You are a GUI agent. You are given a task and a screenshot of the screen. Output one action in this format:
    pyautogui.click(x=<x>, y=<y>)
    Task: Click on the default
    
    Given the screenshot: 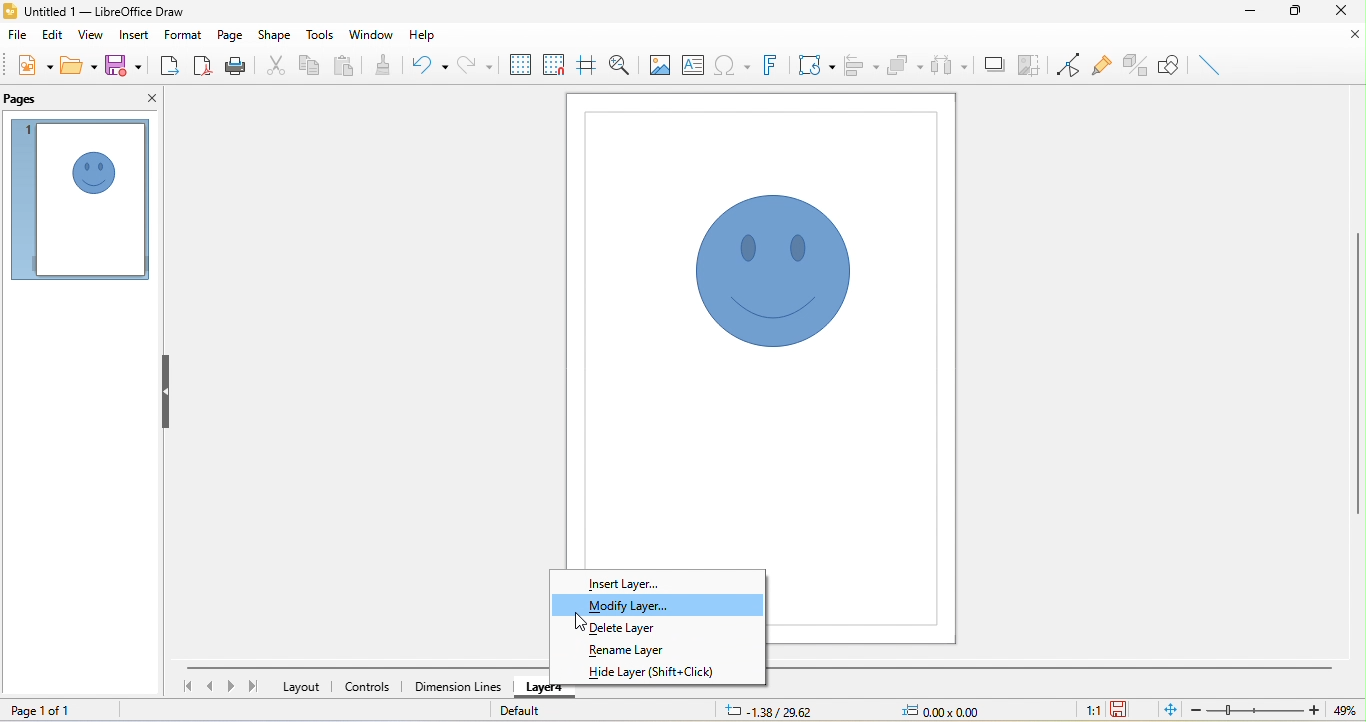 What is the action you would take?
    pyautogui.click(x=526, y=710)
    